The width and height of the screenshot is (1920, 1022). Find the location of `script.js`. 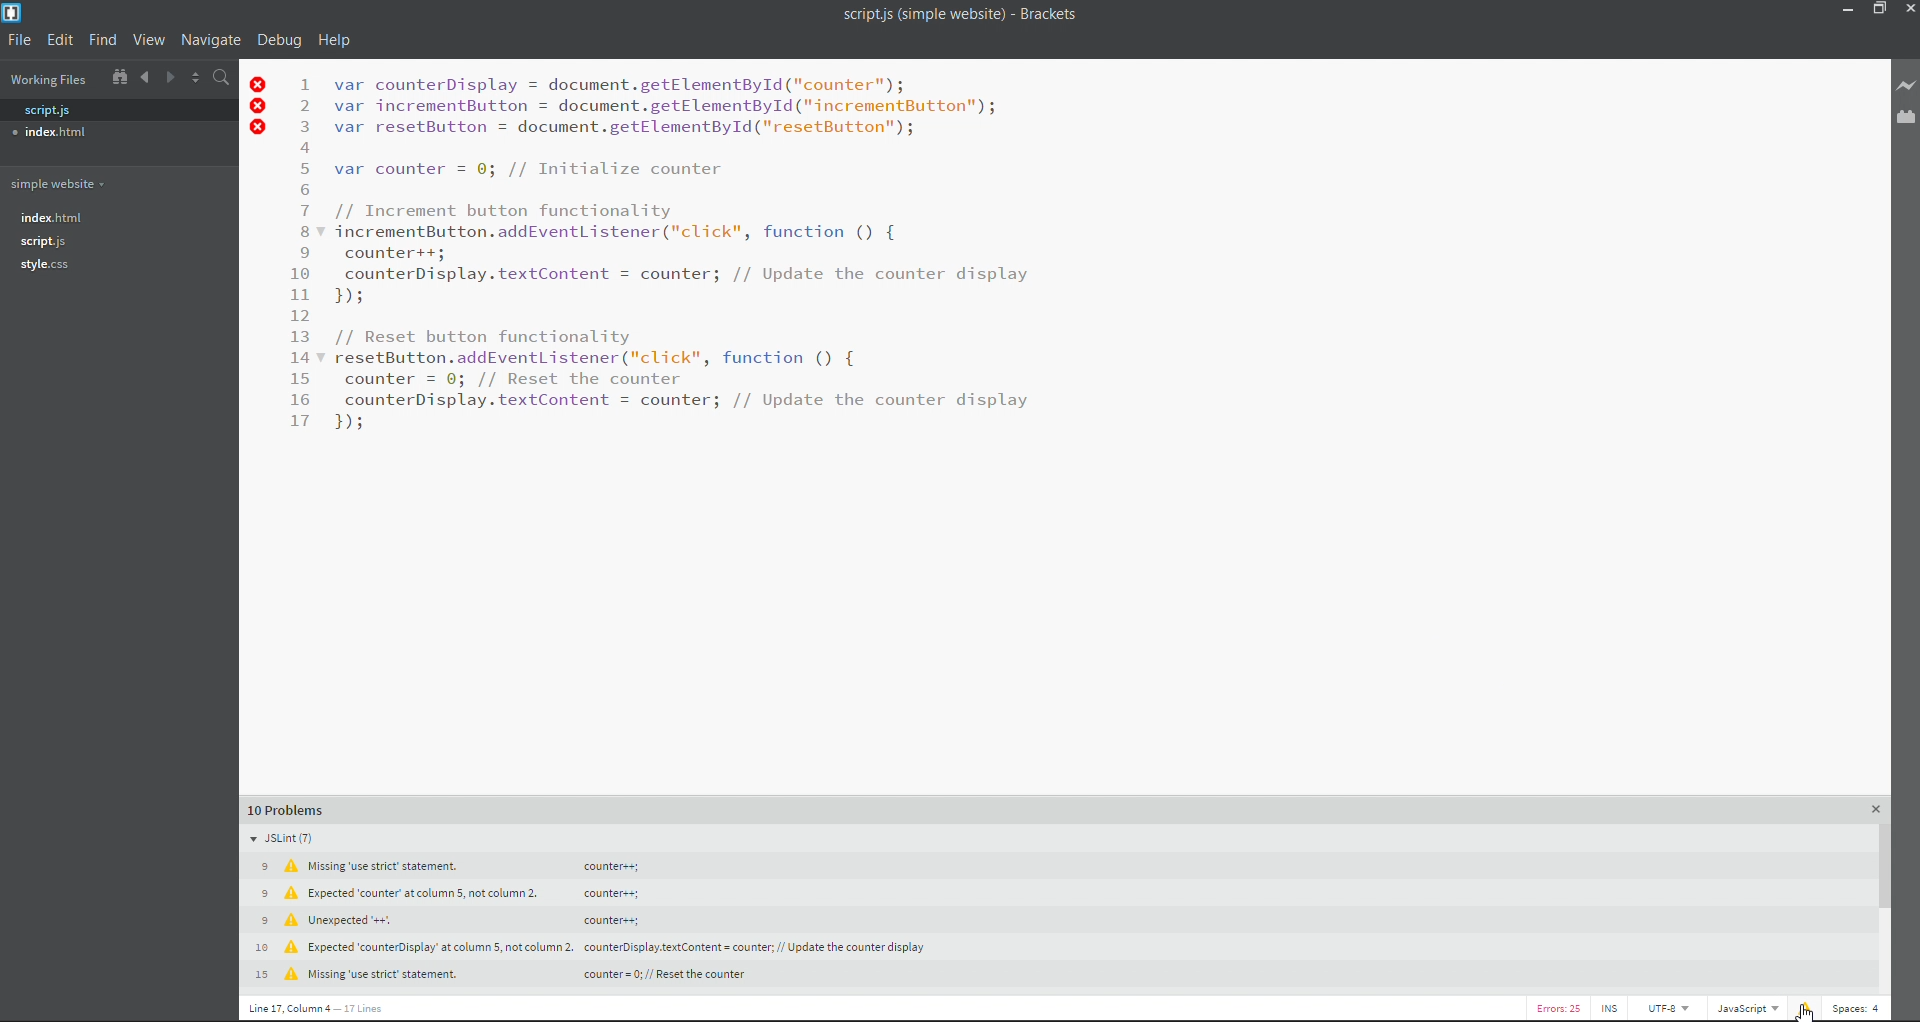

script.js is located at coordinates (46, 242).